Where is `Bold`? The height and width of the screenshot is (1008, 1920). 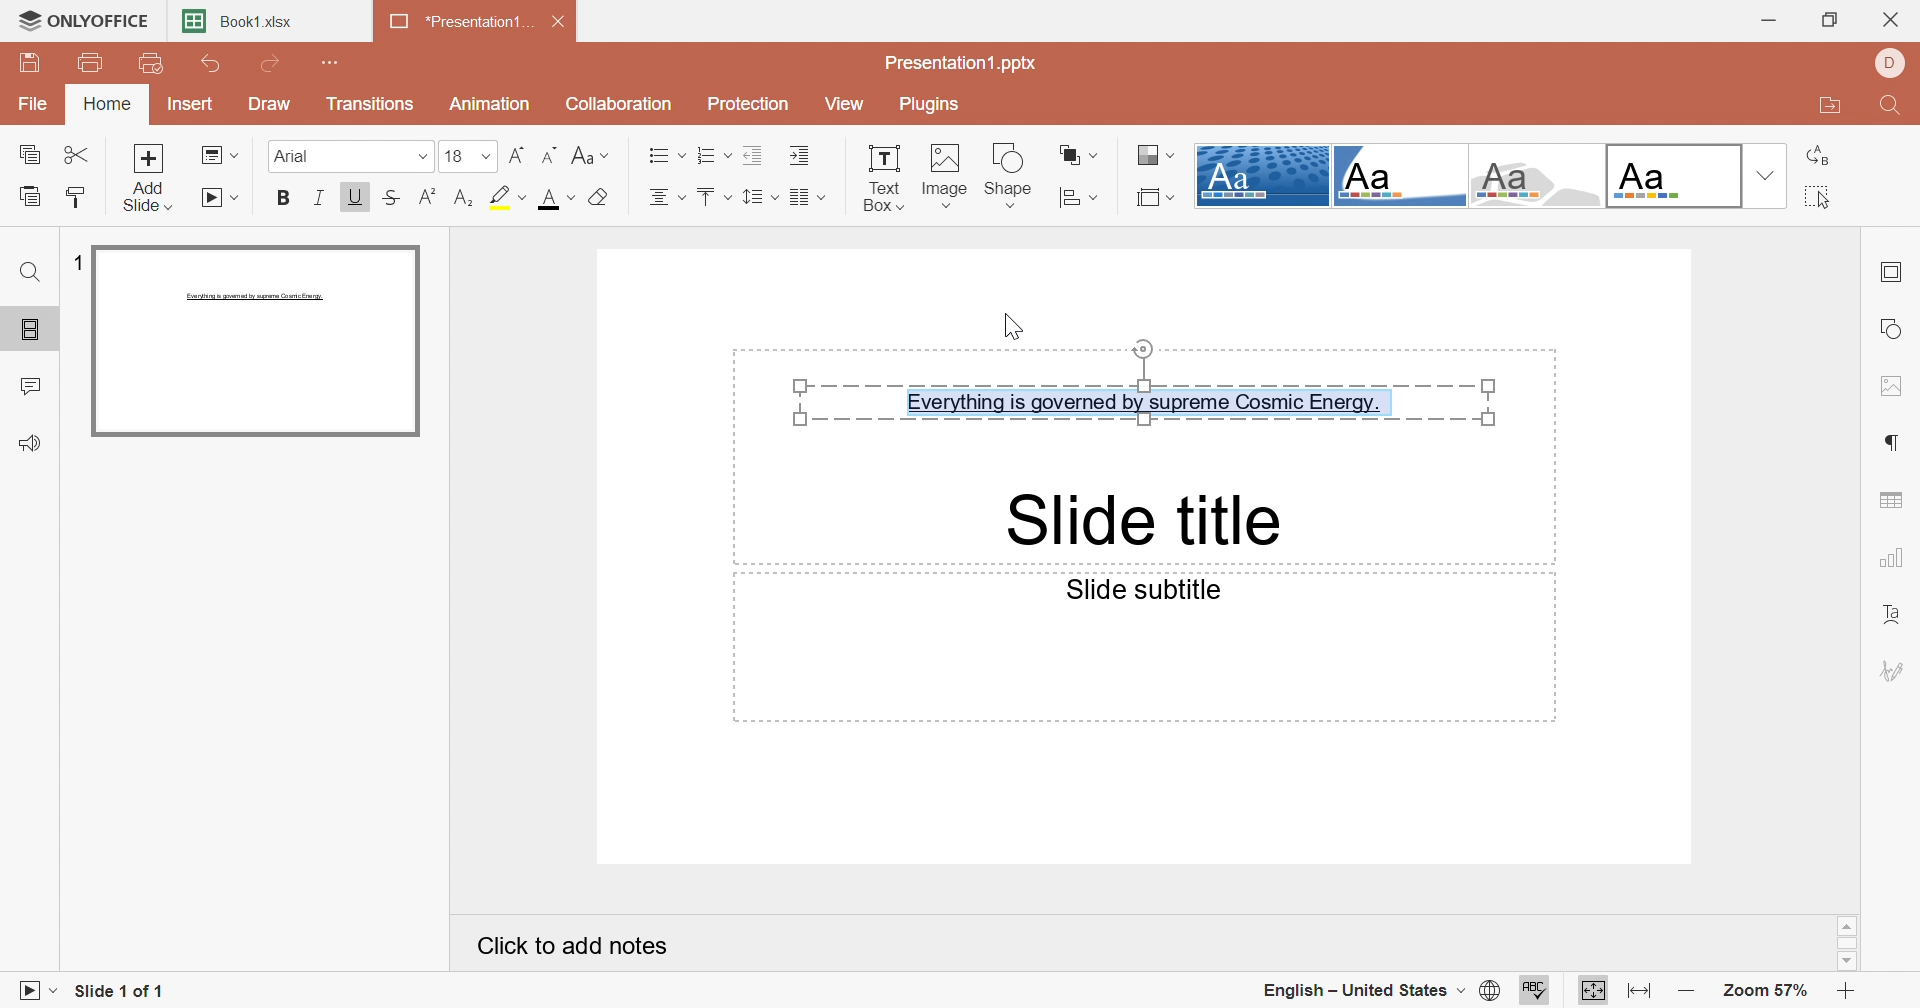
Bold is located at coordinates (282, 199).